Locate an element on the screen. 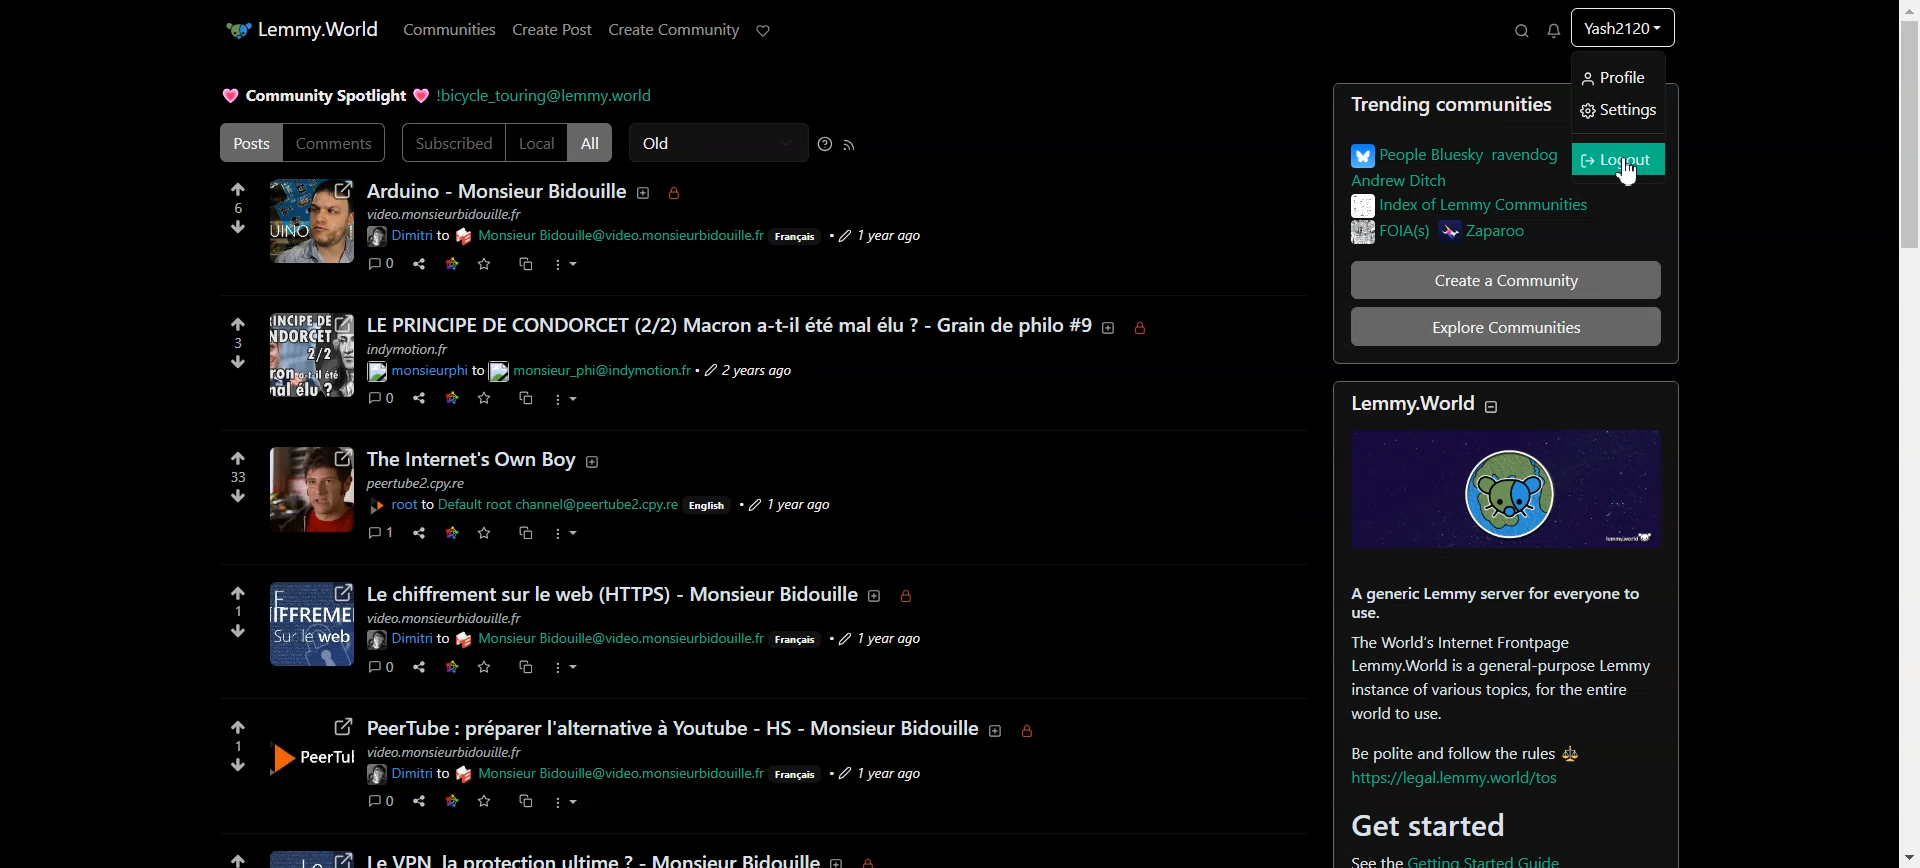 Image resolution: width=1920 pixels, height=868 pixels. Profile Pic is located at coordinates (310, 222).